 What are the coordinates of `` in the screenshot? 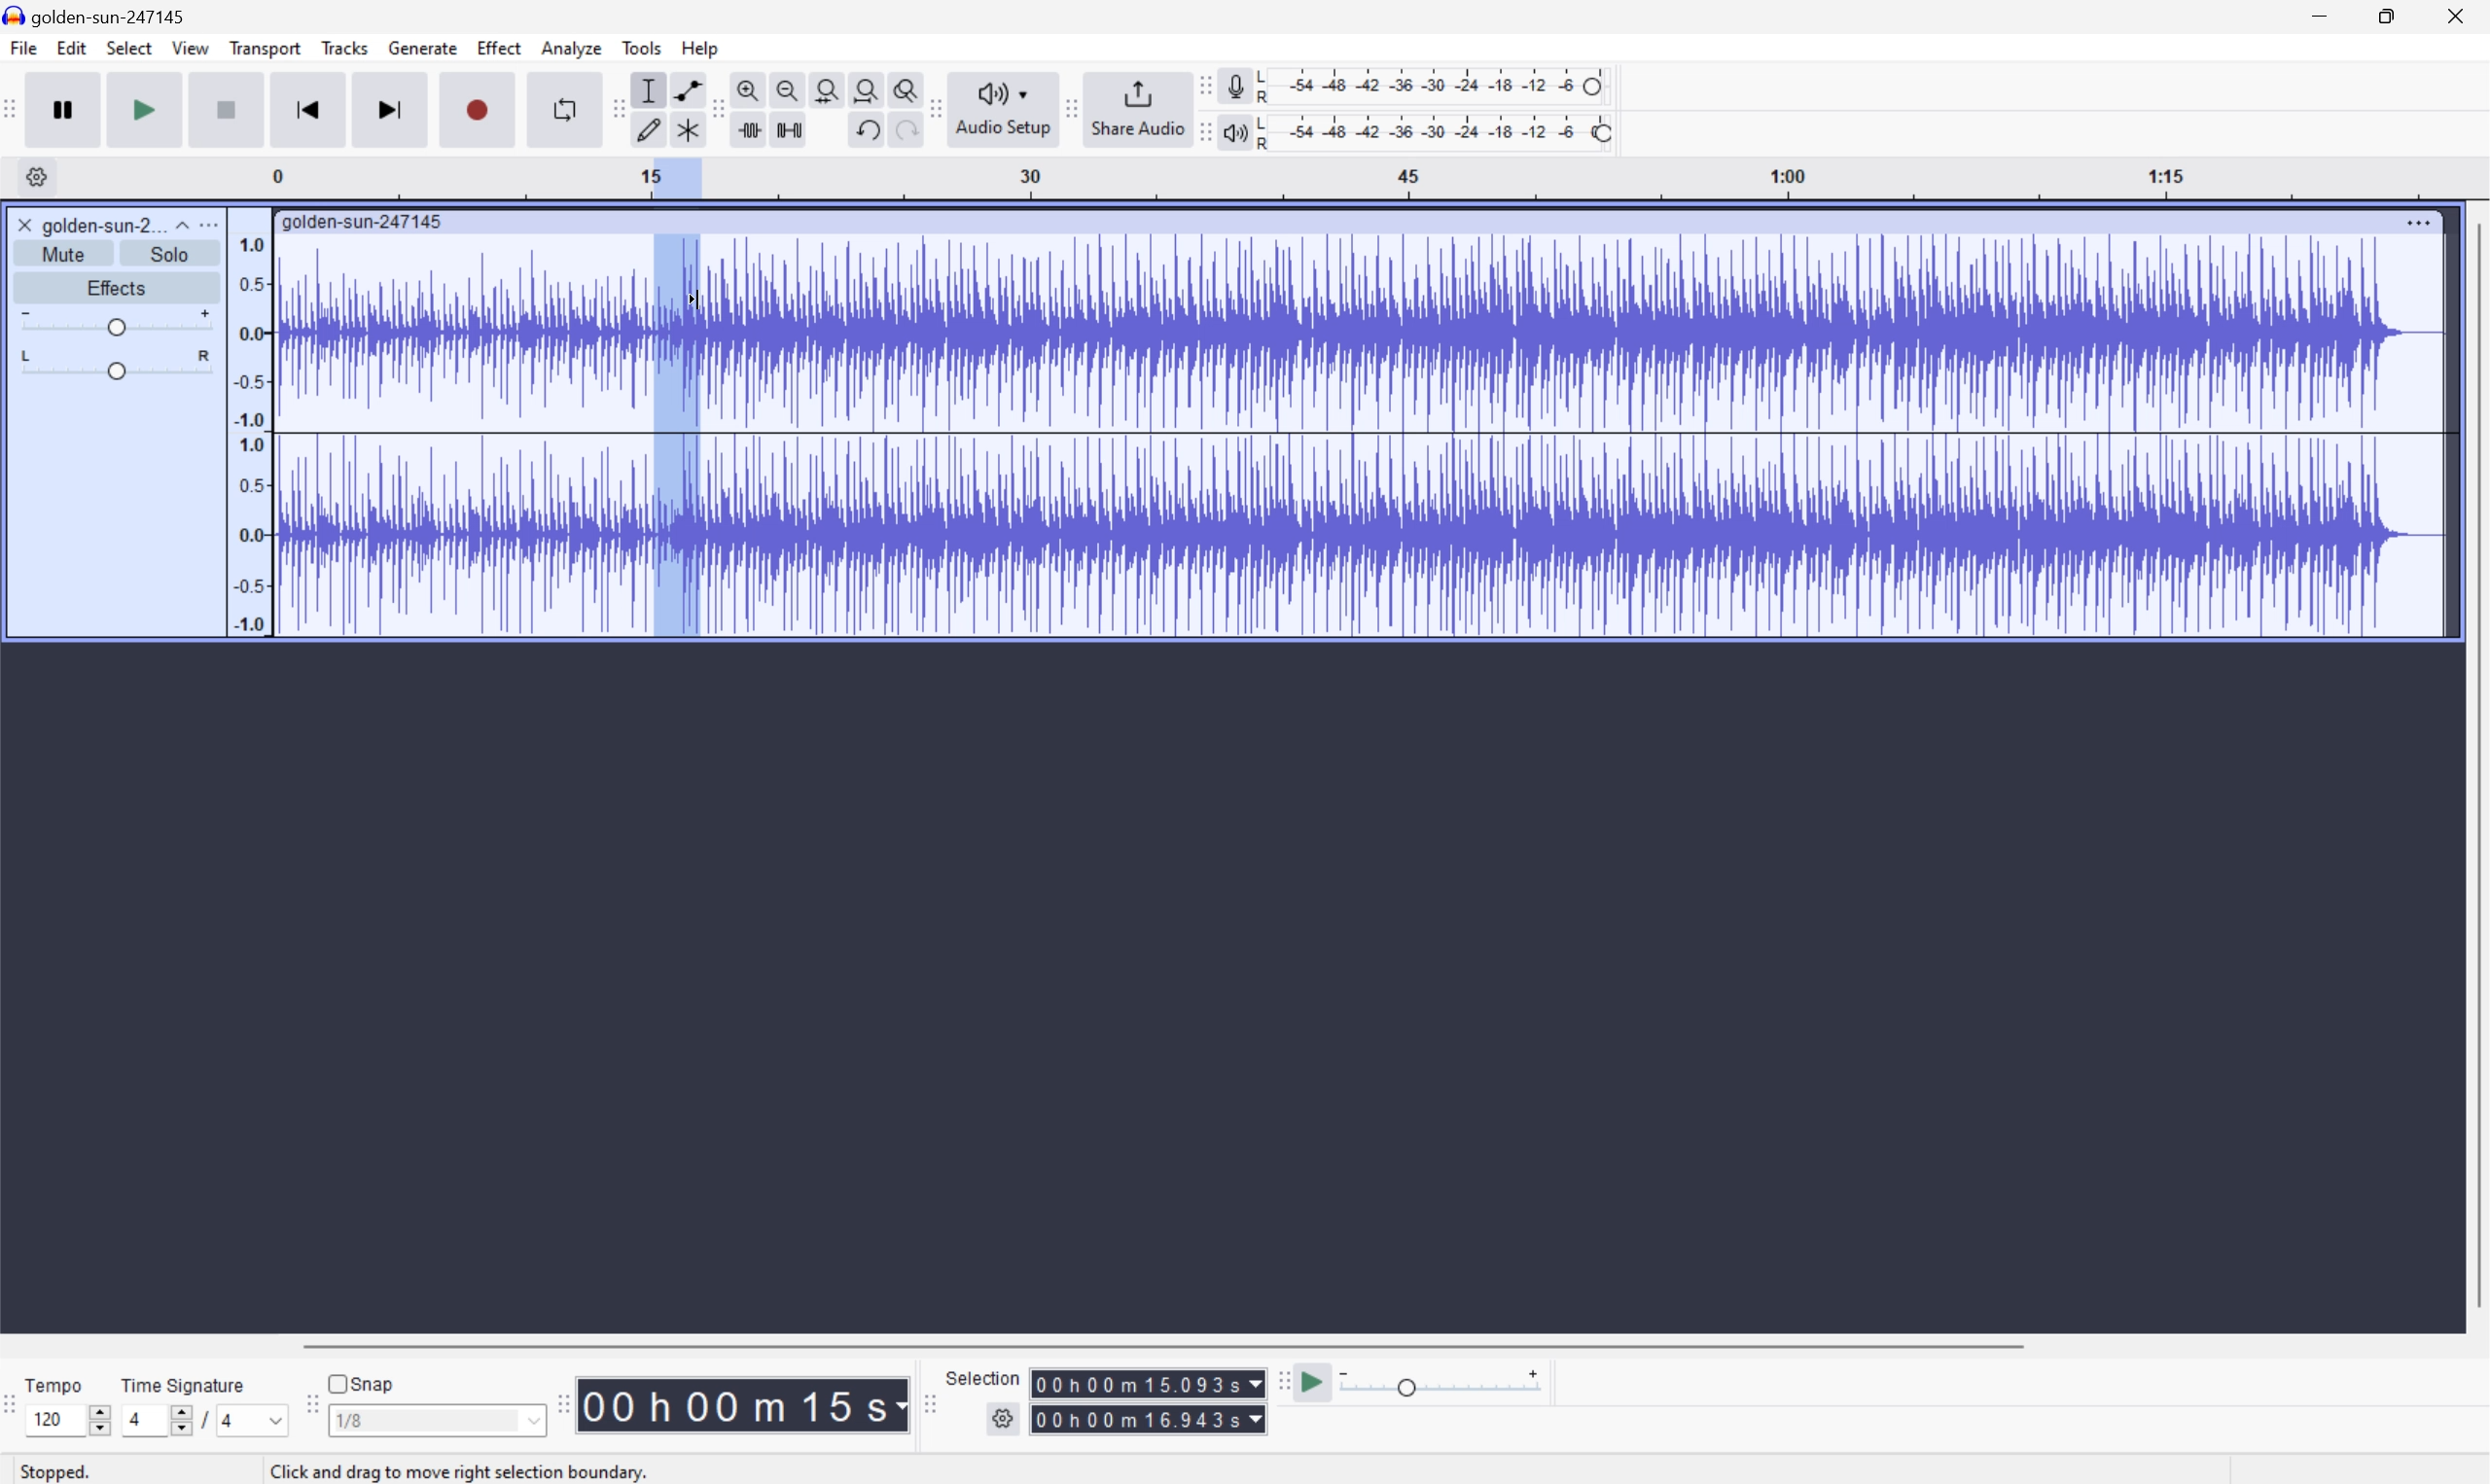 It's located at (98, 226).